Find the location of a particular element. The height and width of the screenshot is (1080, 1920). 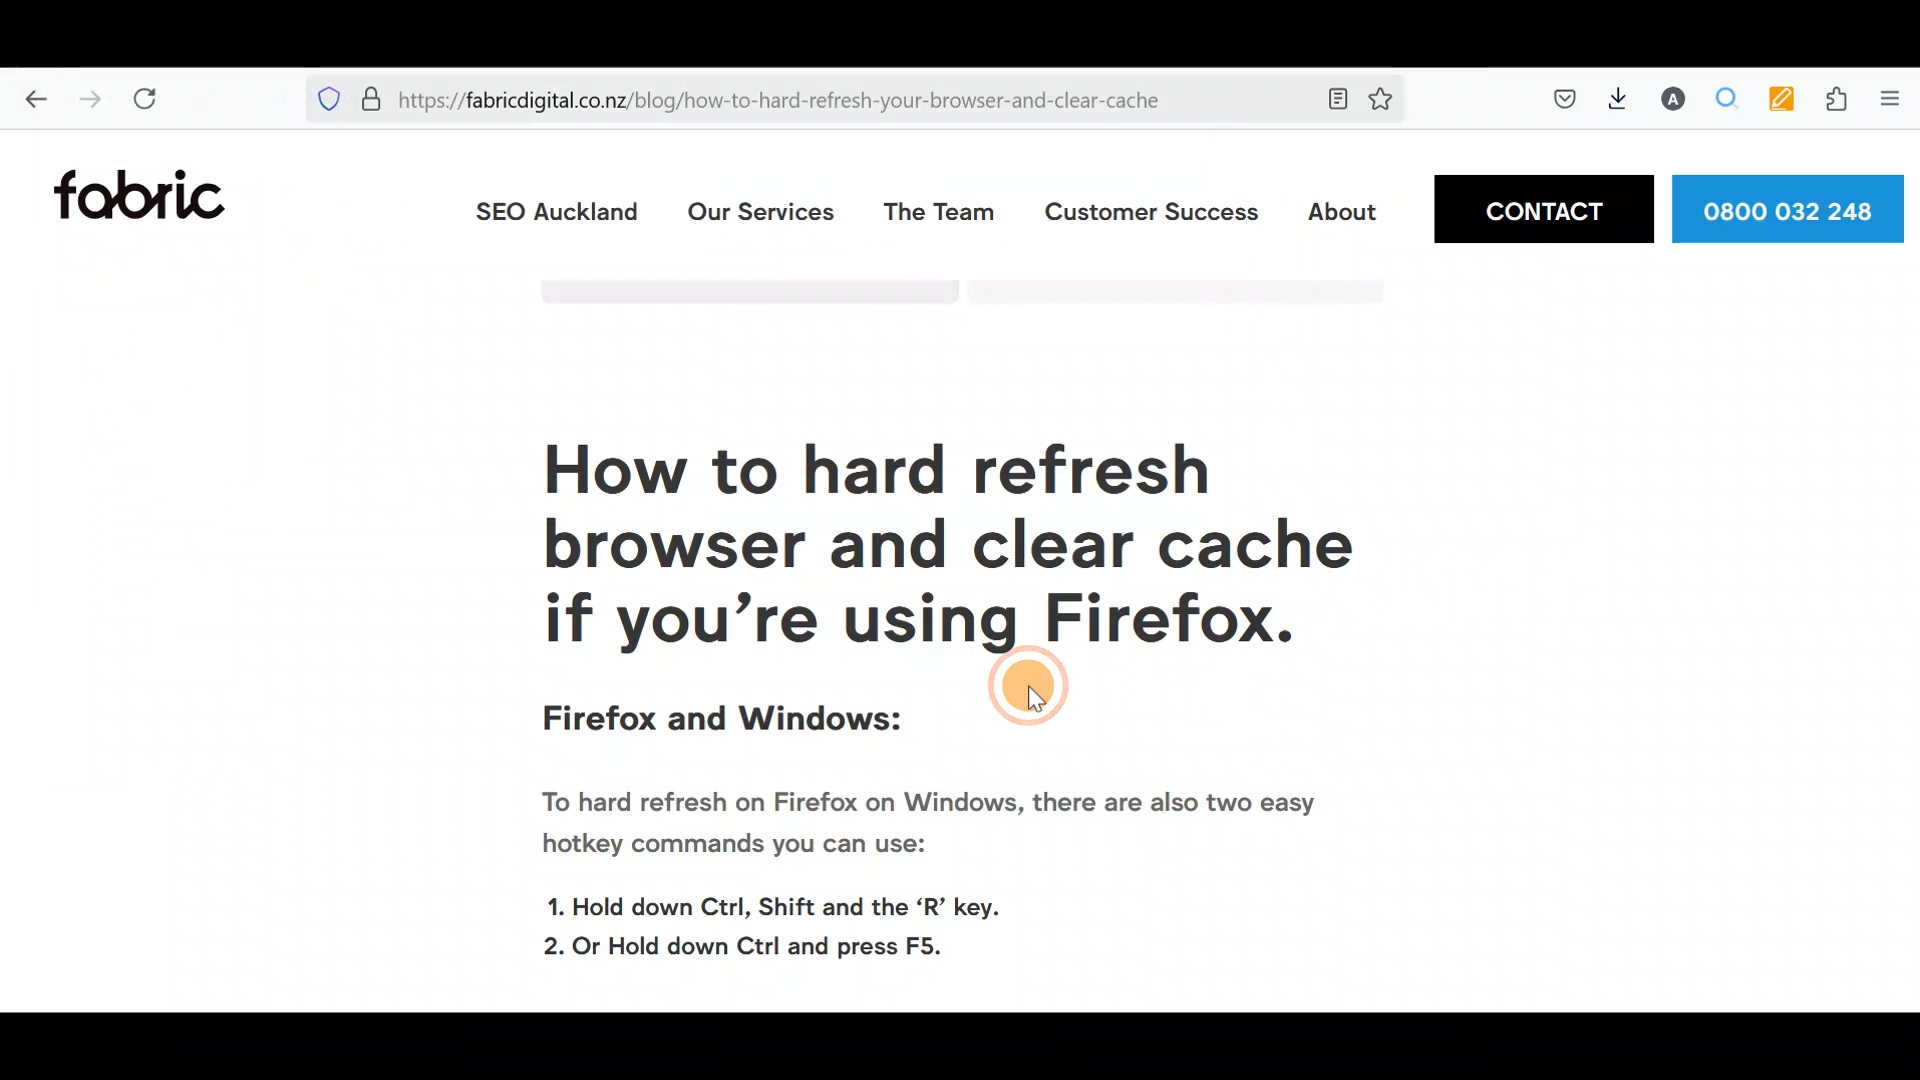

About is located at coordinates (1340, 211).